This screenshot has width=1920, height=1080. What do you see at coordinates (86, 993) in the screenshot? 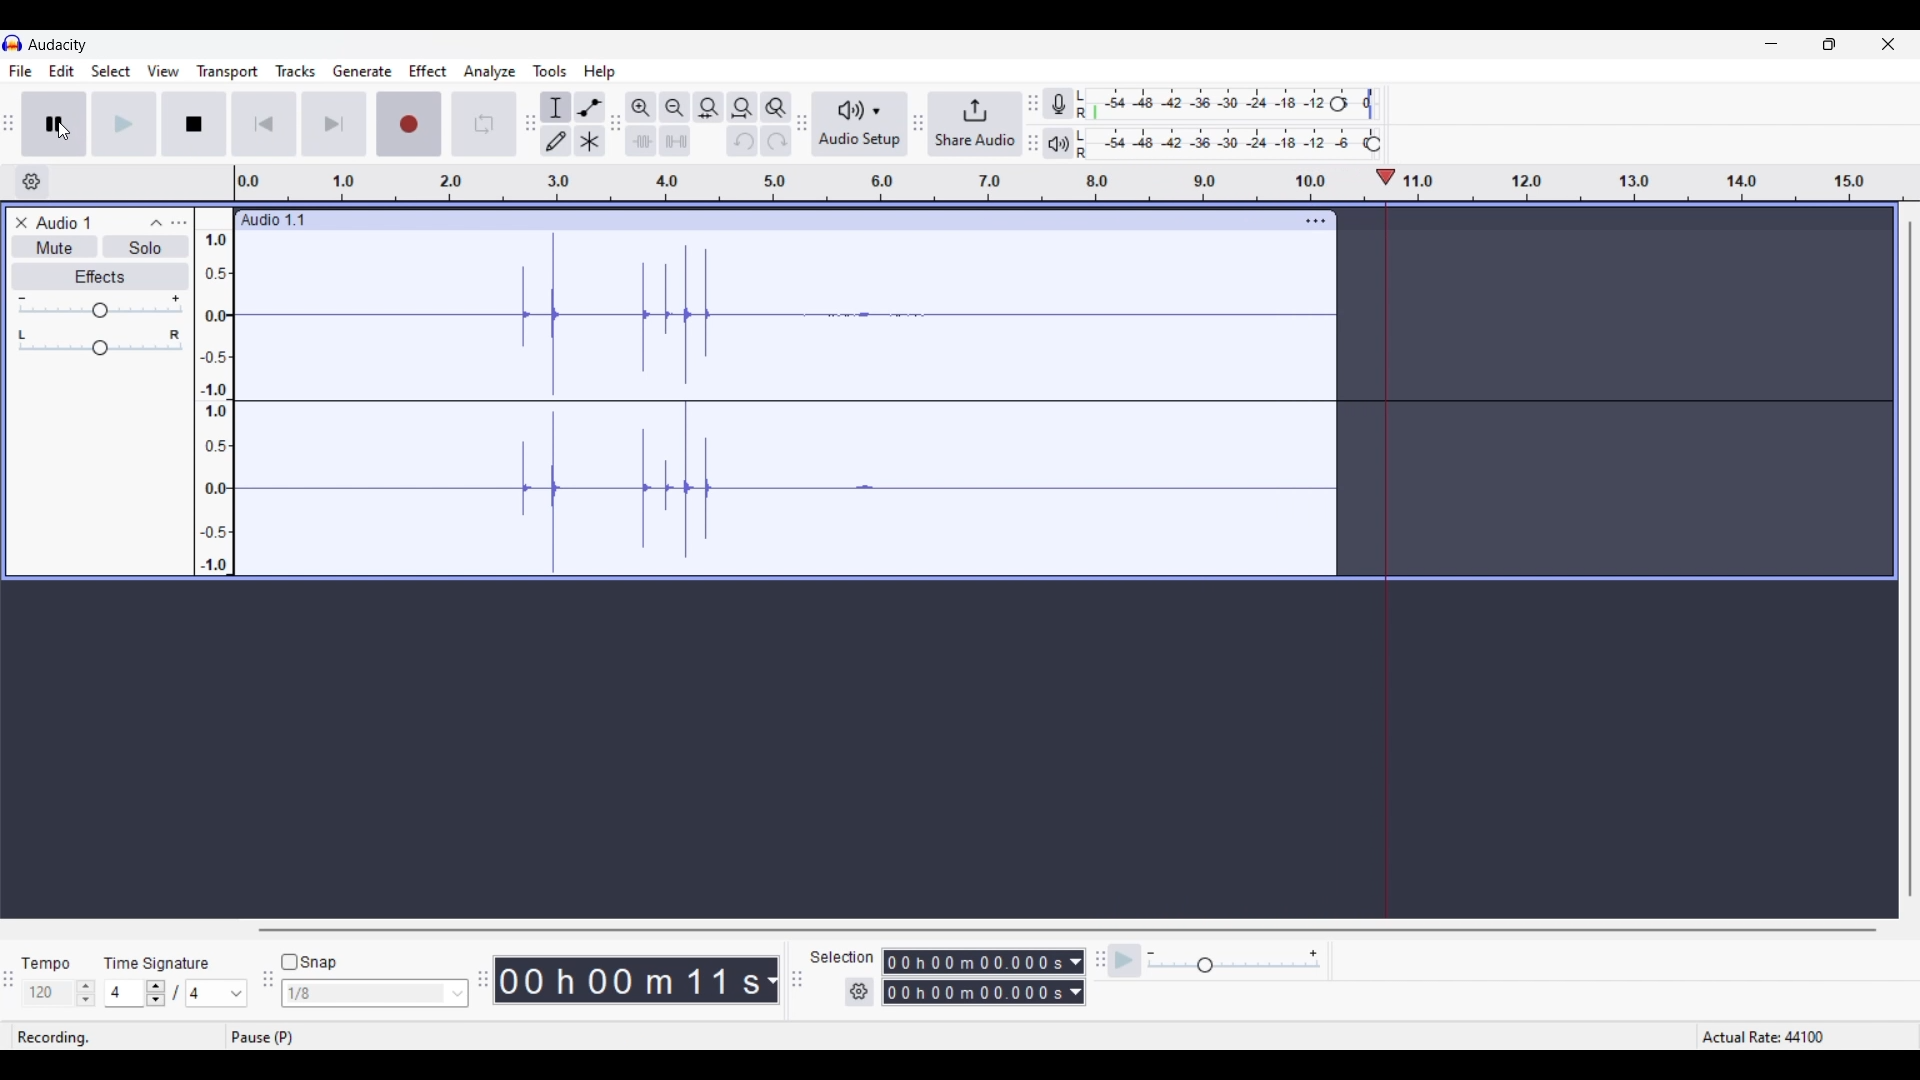
I see `Increase/Decrease tempo` at bounding box center [86, 993].